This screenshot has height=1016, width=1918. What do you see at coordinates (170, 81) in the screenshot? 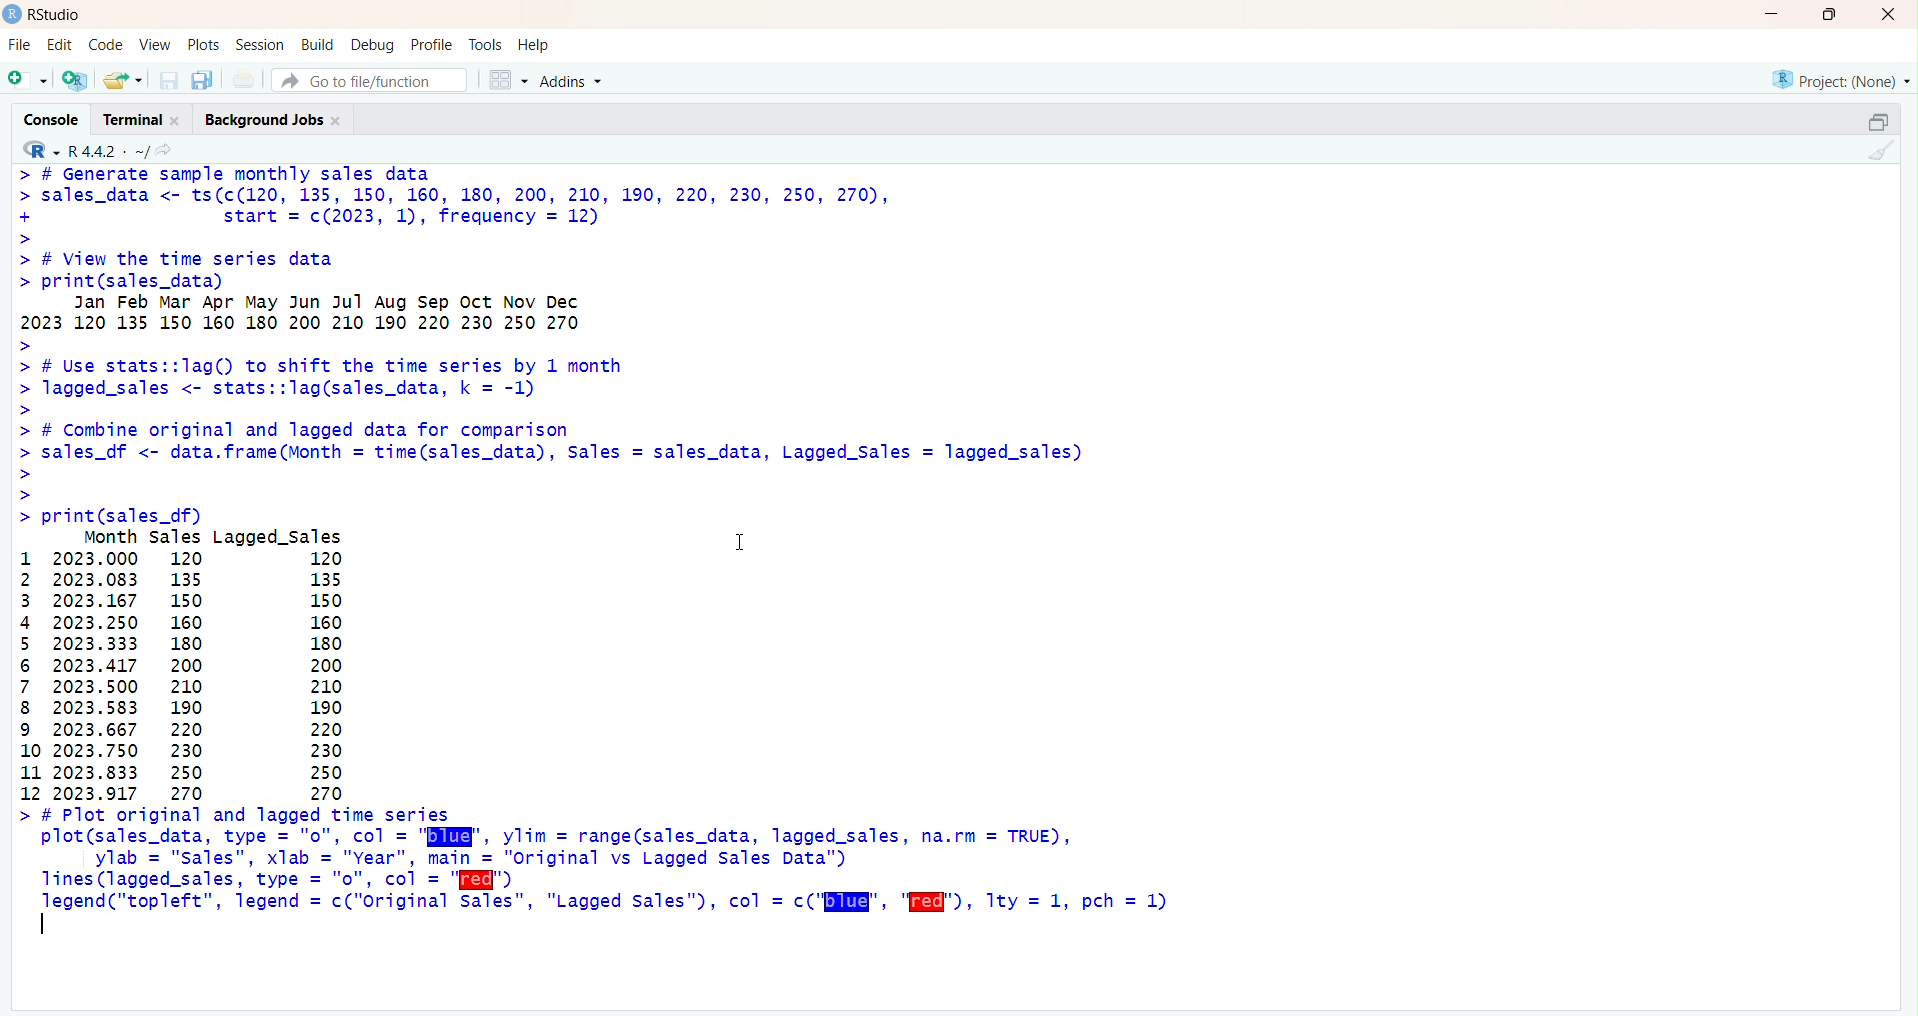
I see `save current document` at bounding box center [170, 81].